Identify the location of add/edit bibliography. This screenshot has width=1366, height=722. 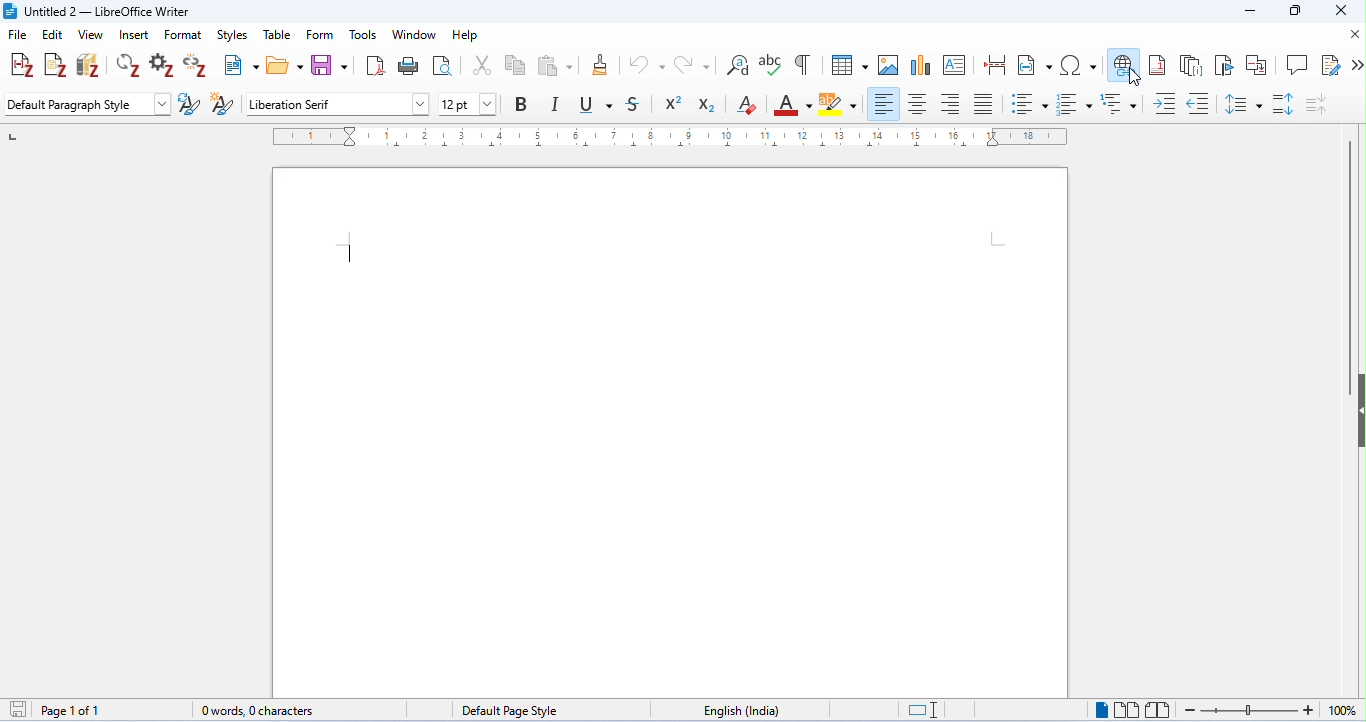
(88, 65).